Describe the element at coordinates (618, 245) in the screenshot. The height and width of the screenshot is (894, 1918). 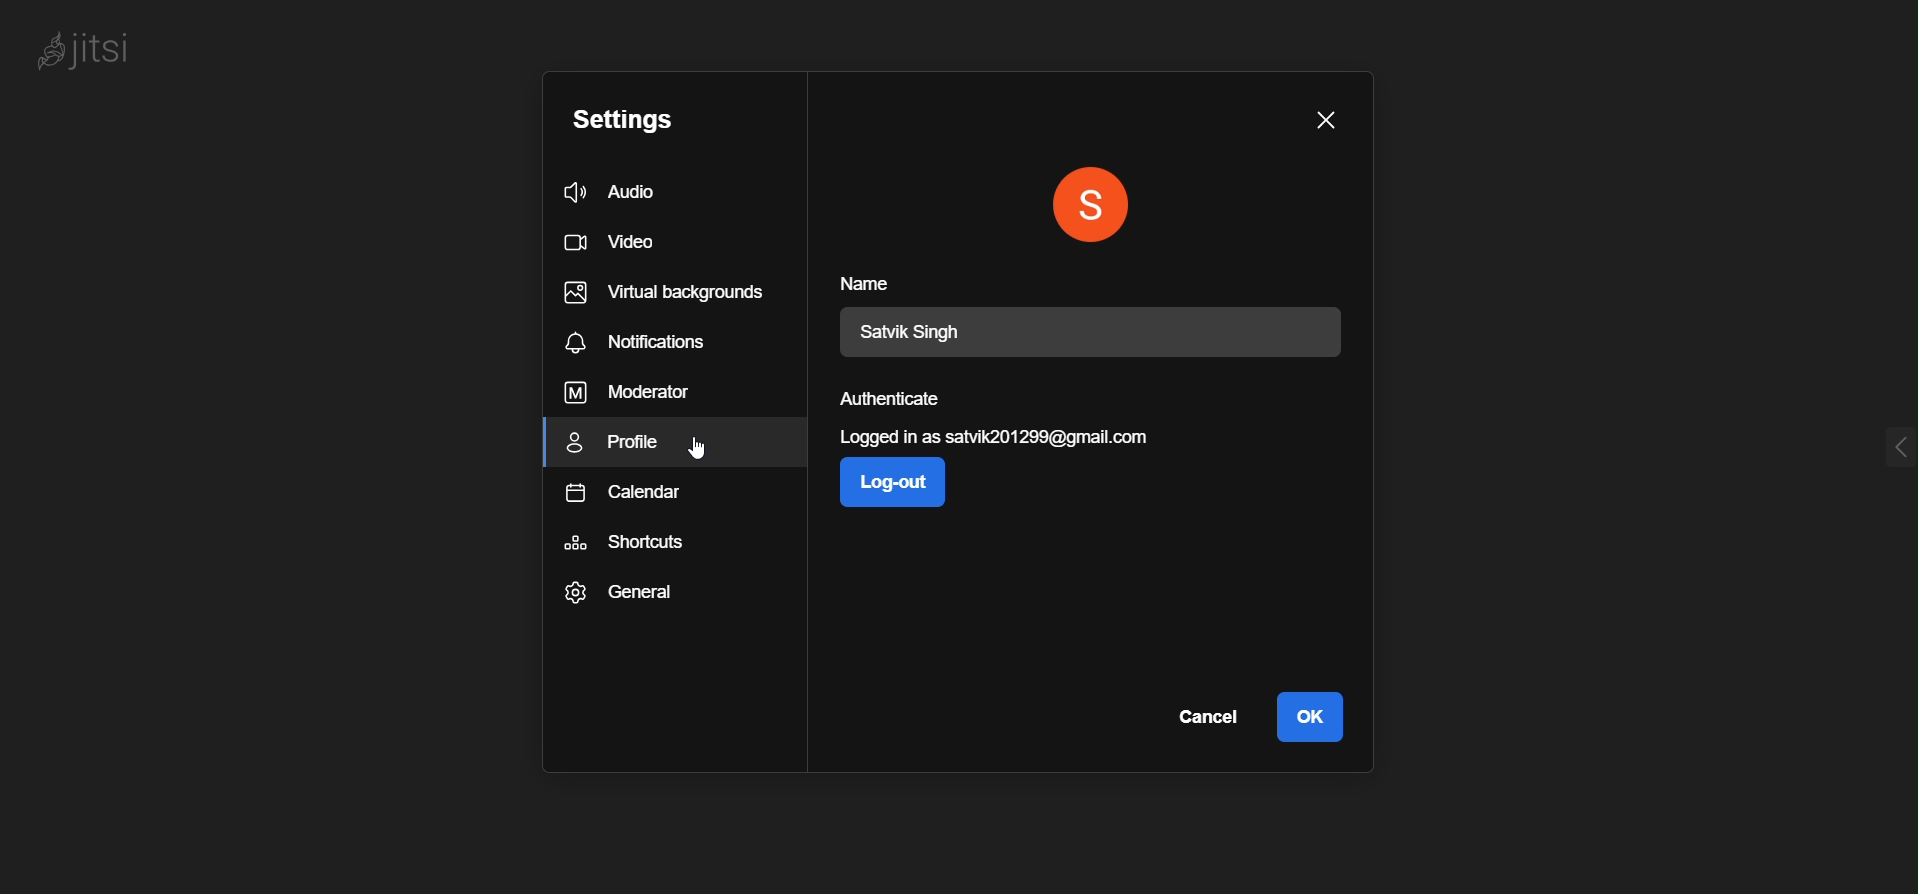
I see `video` at that location.